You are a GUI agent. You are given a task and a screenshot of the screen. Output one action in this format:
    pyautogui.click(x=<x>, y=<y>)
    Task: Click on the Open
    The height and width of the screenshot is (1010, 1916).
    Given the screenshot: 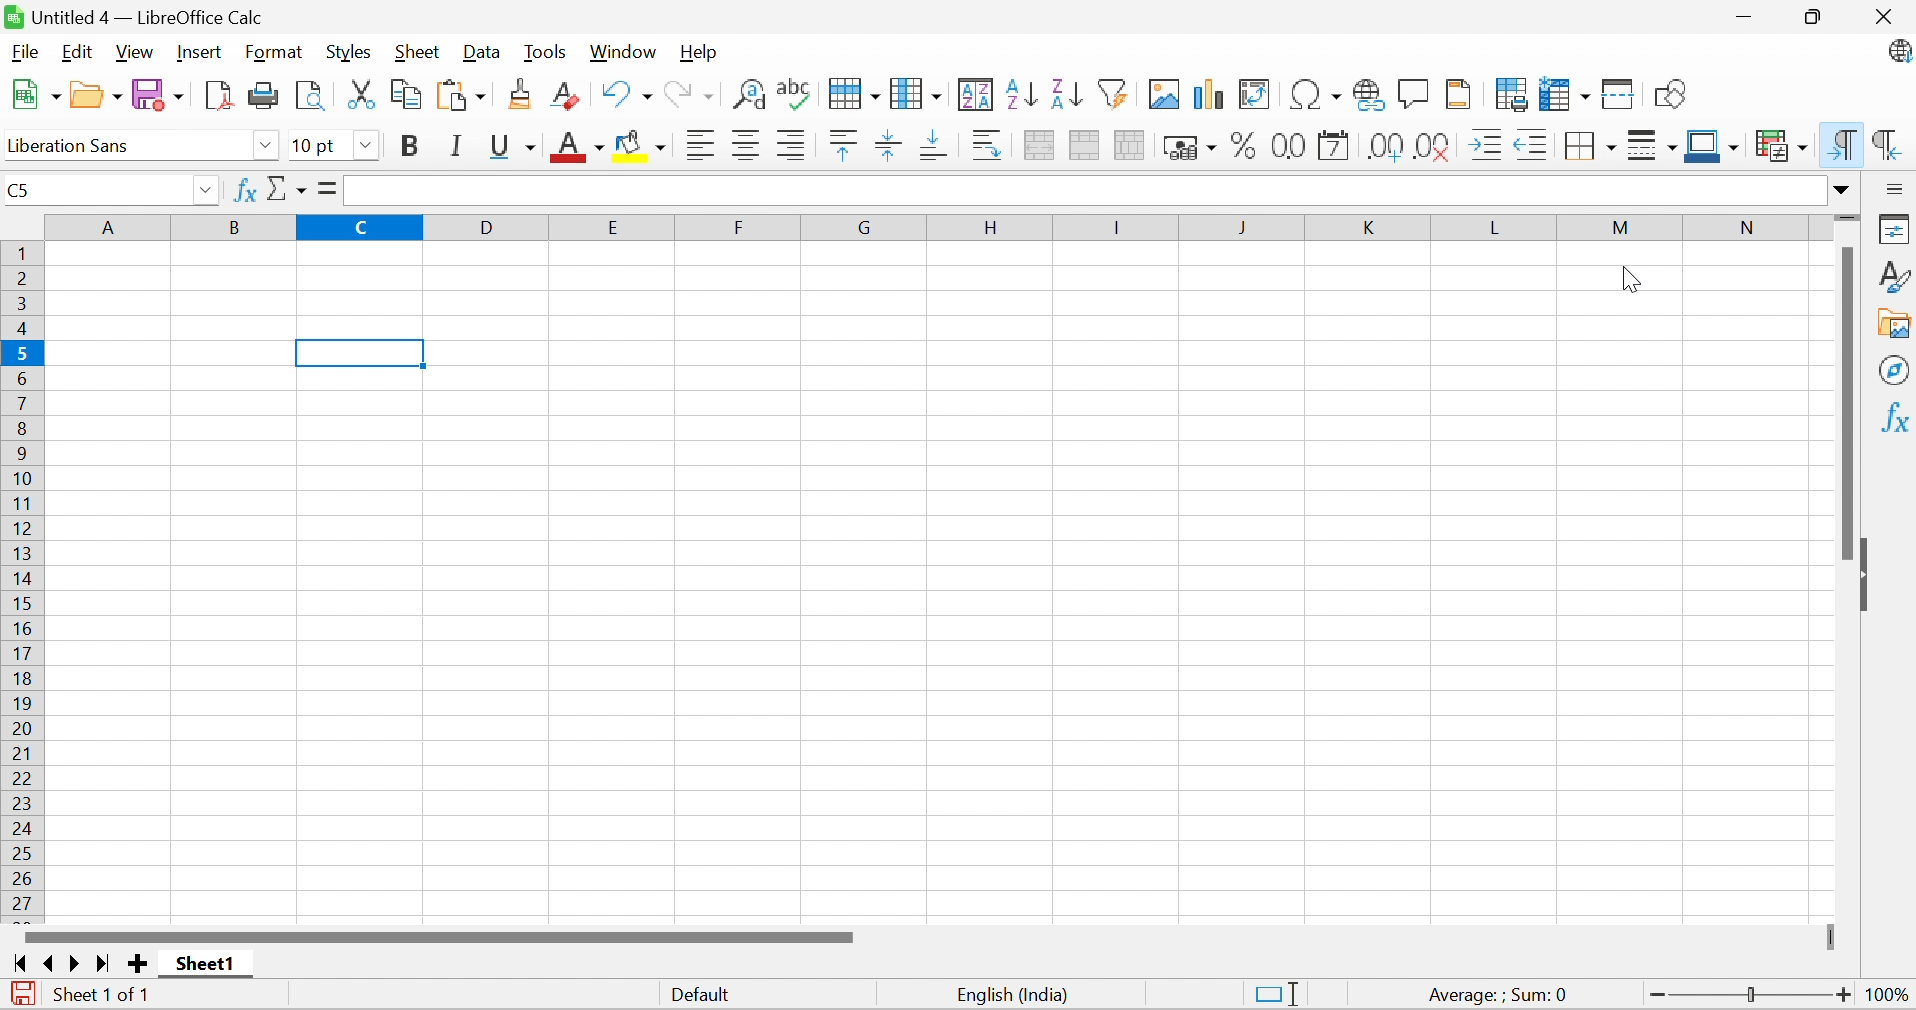 What is the action you would take?
    pyautogui.click(x=96, y=95)
    